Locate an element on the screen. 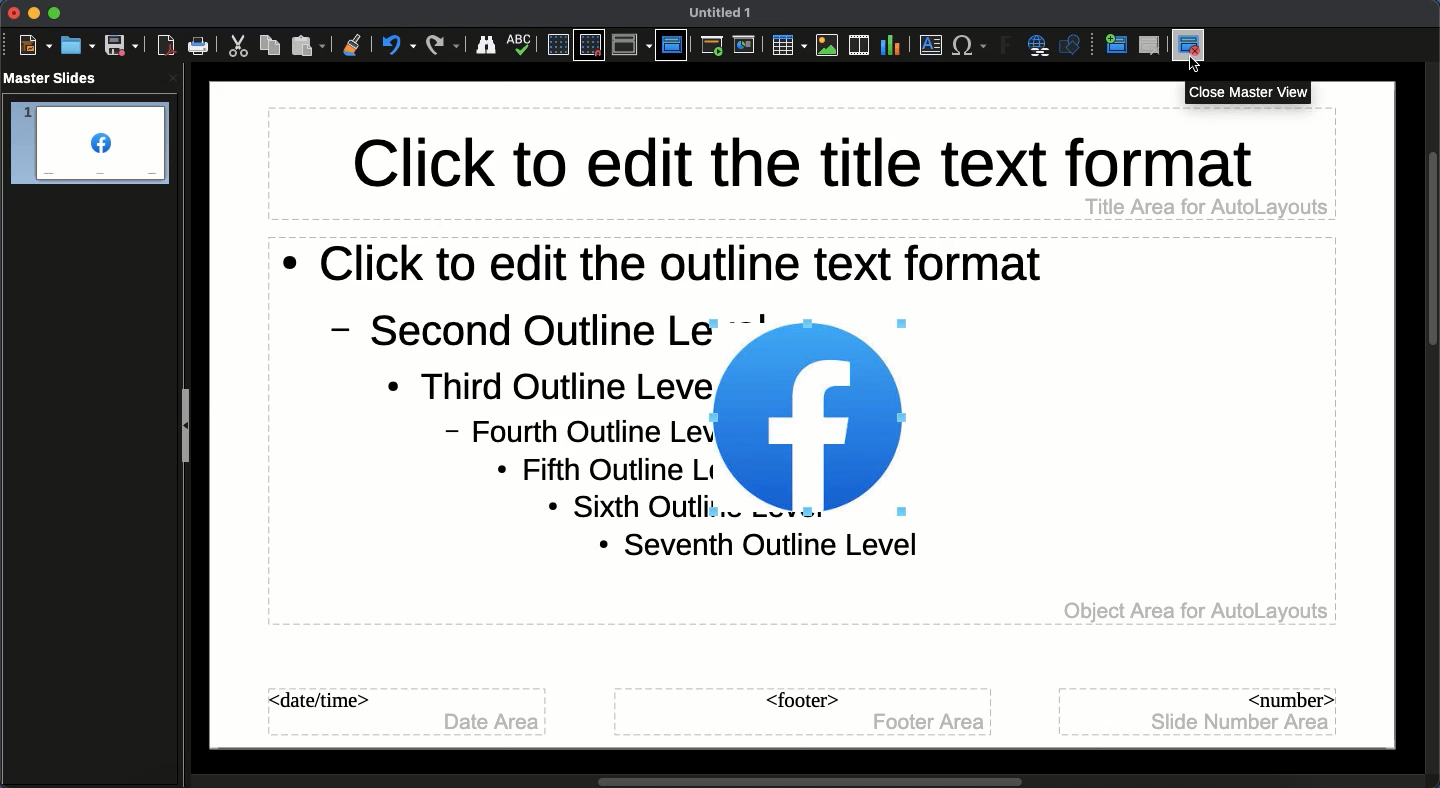  Image added is located at coordinates (822, 408).